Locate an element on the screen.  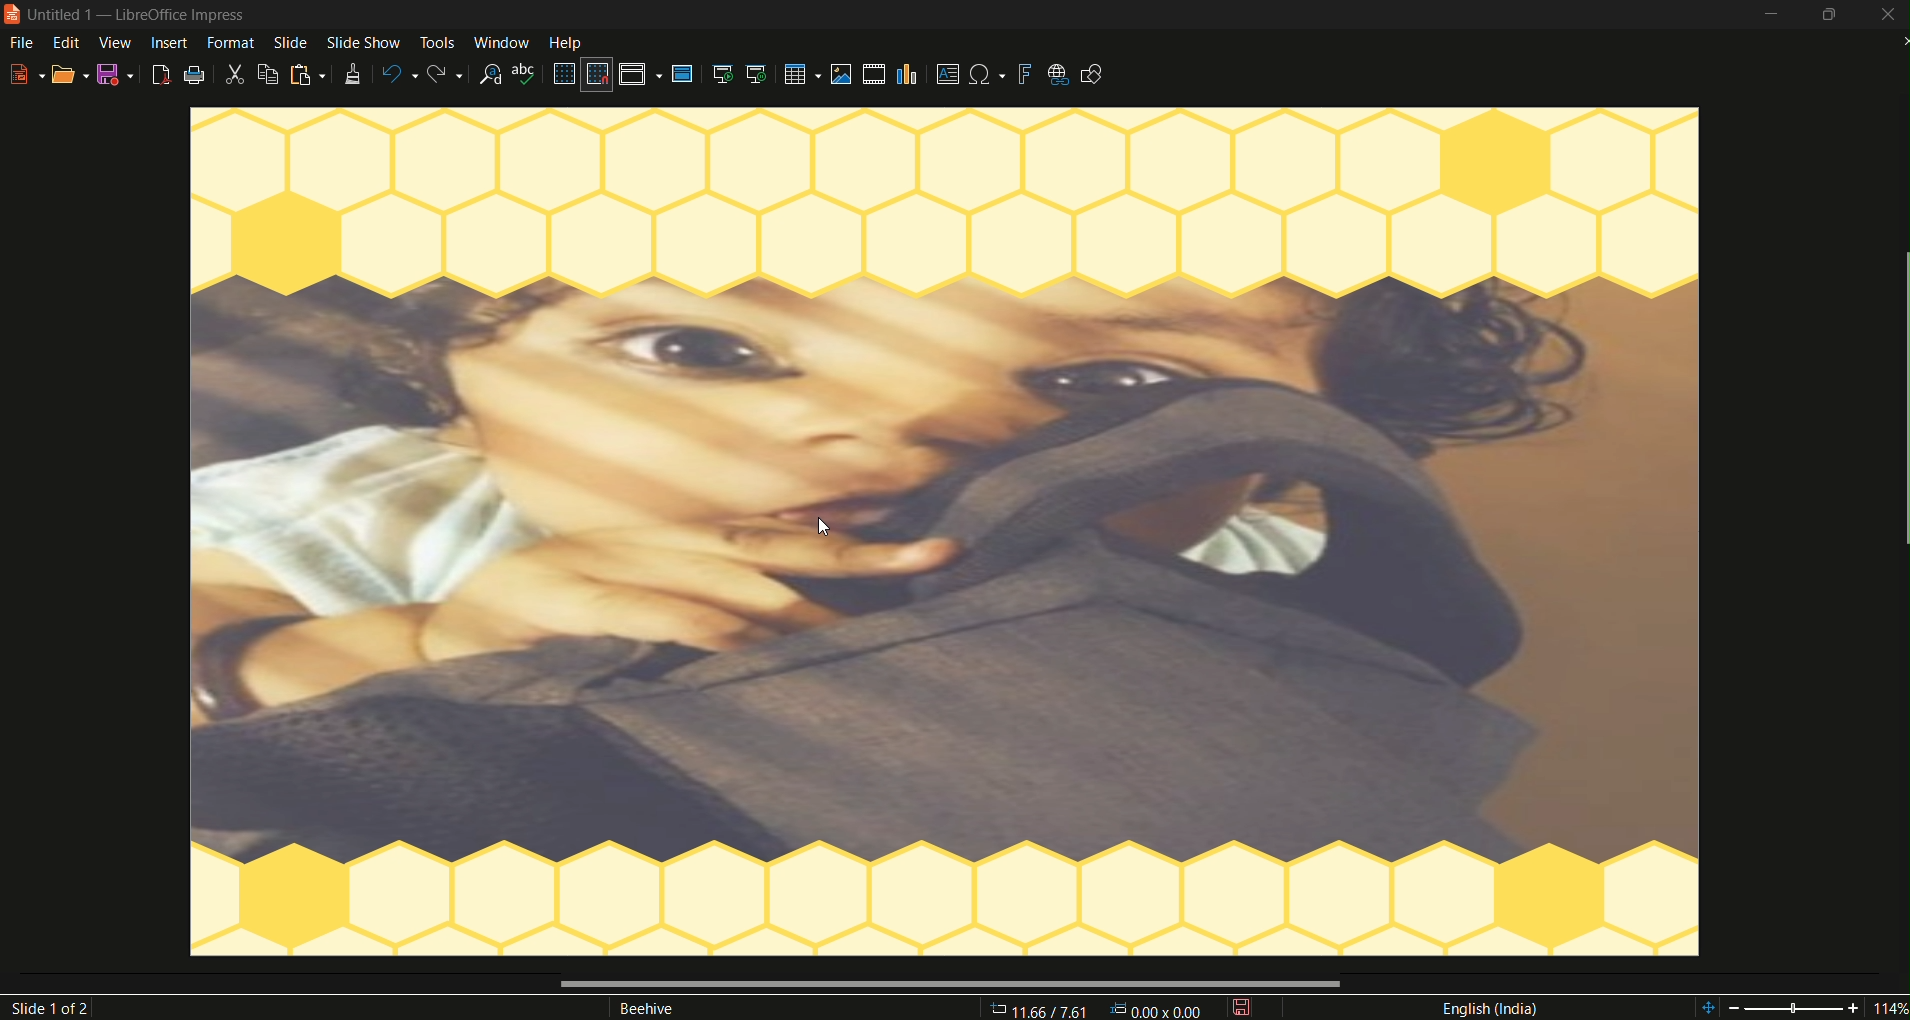
insert textbox is located at coordinates (947, 73).